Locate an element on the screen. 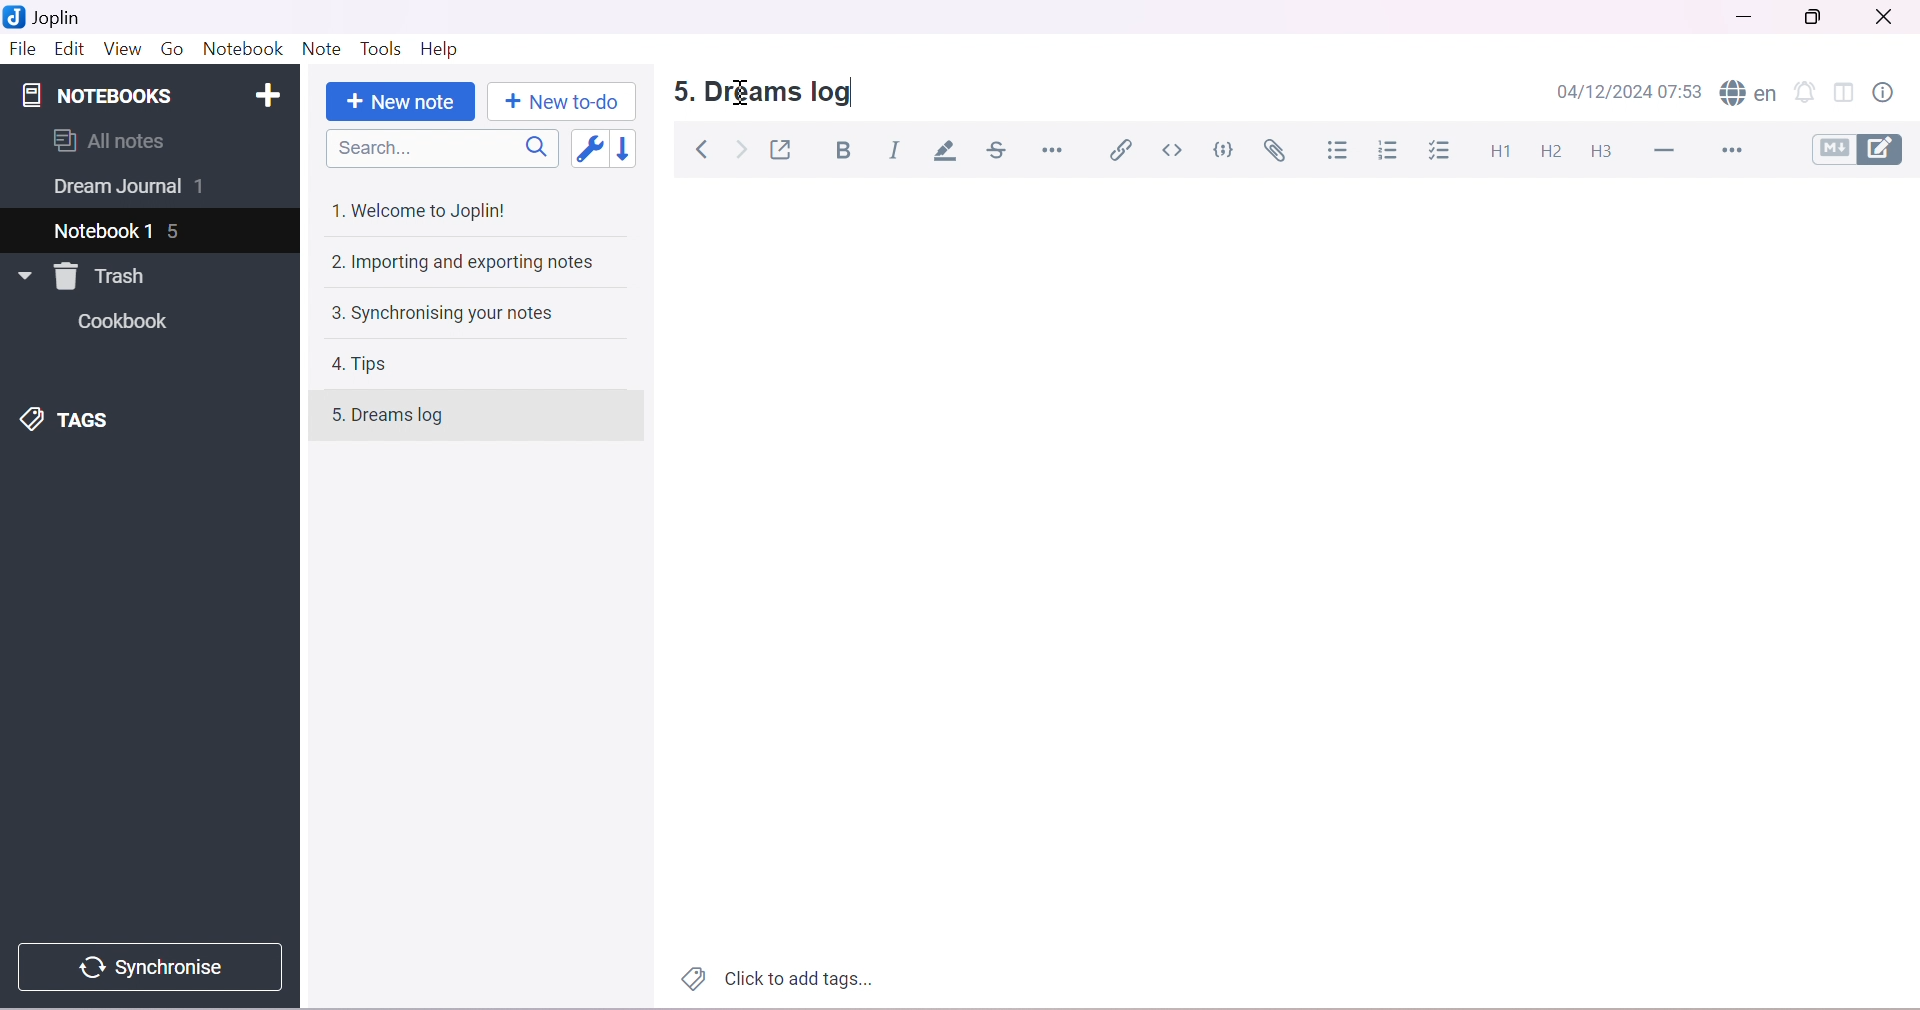 This screenshot has height=1010, width=1920. New note is located at coordinates (397, 102).